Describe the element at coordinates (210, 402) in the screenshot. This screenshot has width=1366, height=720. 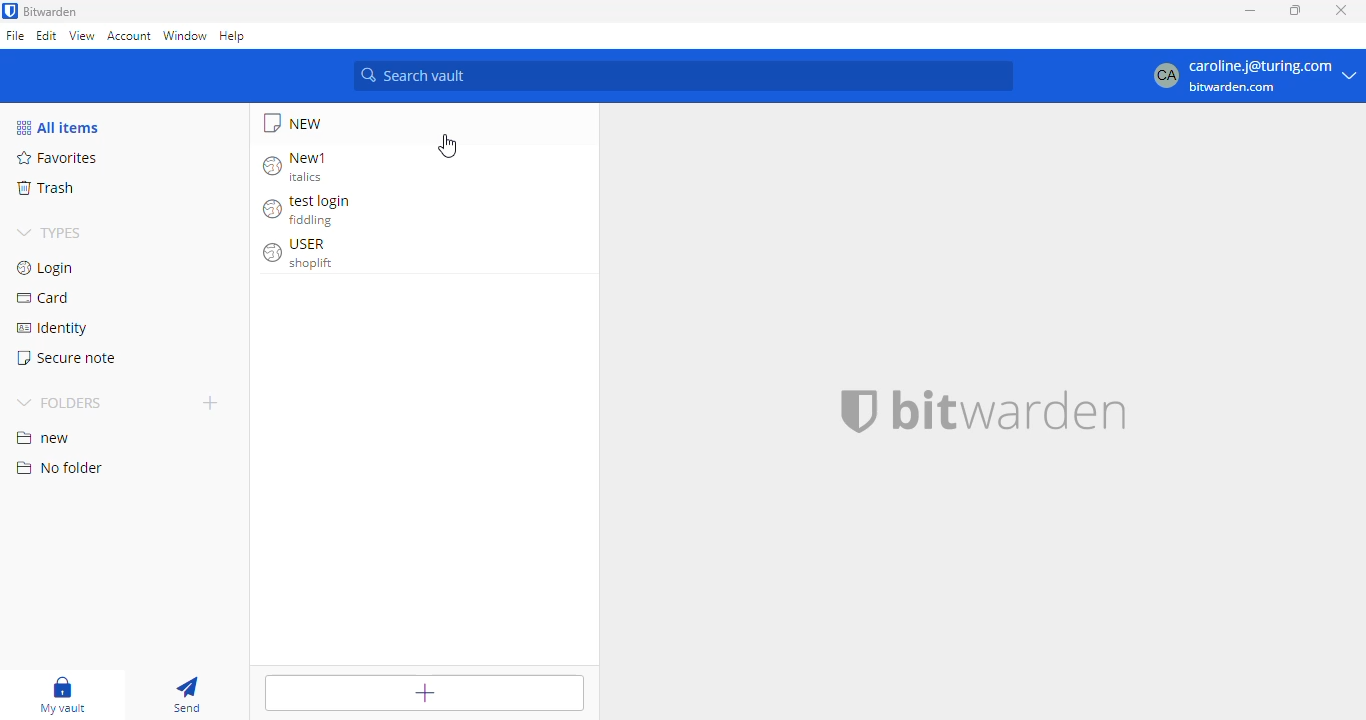
I see `add folder` at that location.